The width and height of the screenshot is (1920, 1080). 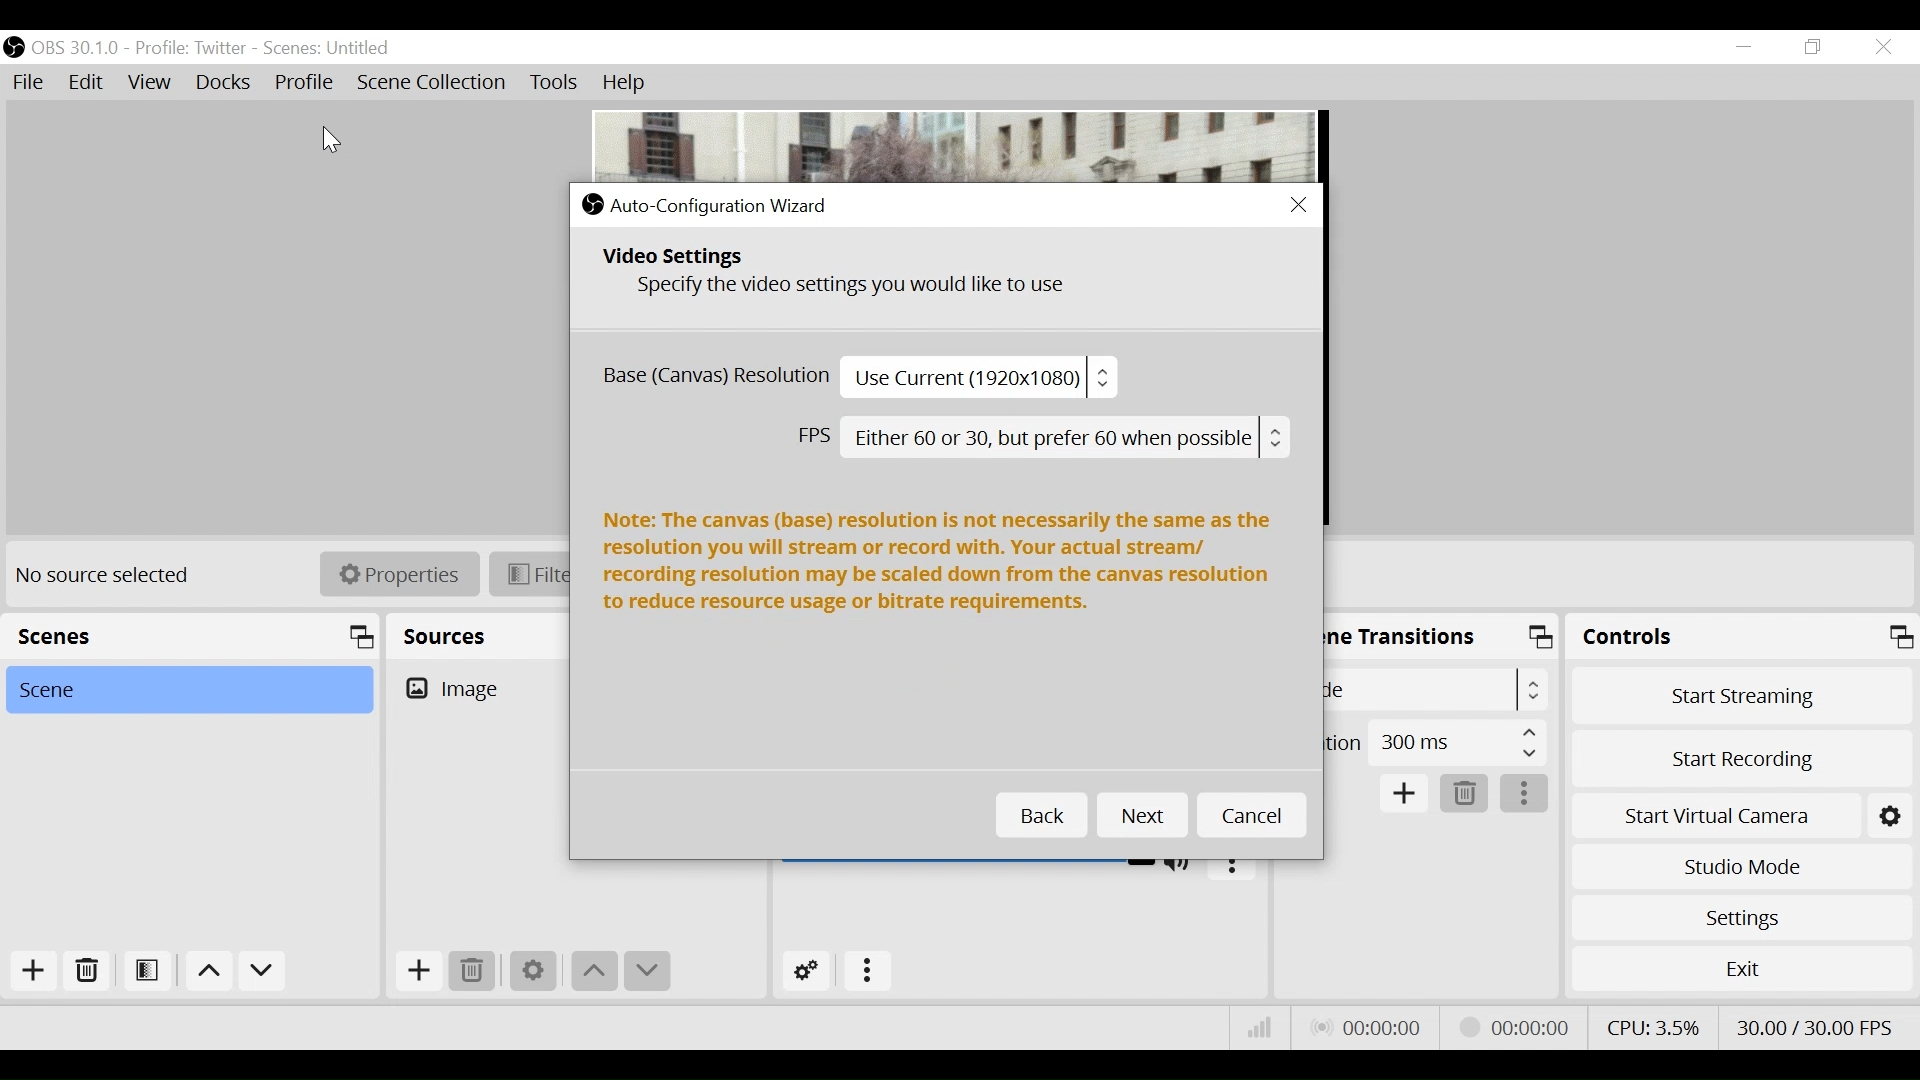 I want to click on File, so click(x=31, y=83).